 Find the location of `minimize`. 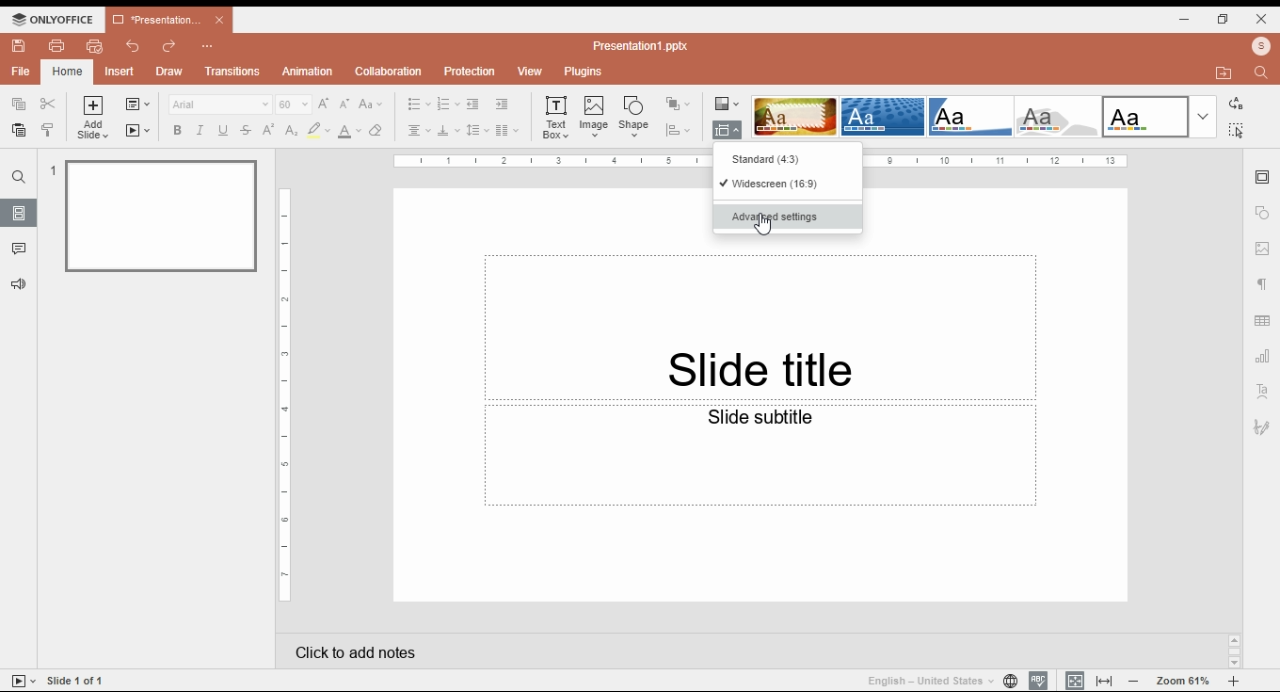

minimize is located at coordinates (1185, 18).